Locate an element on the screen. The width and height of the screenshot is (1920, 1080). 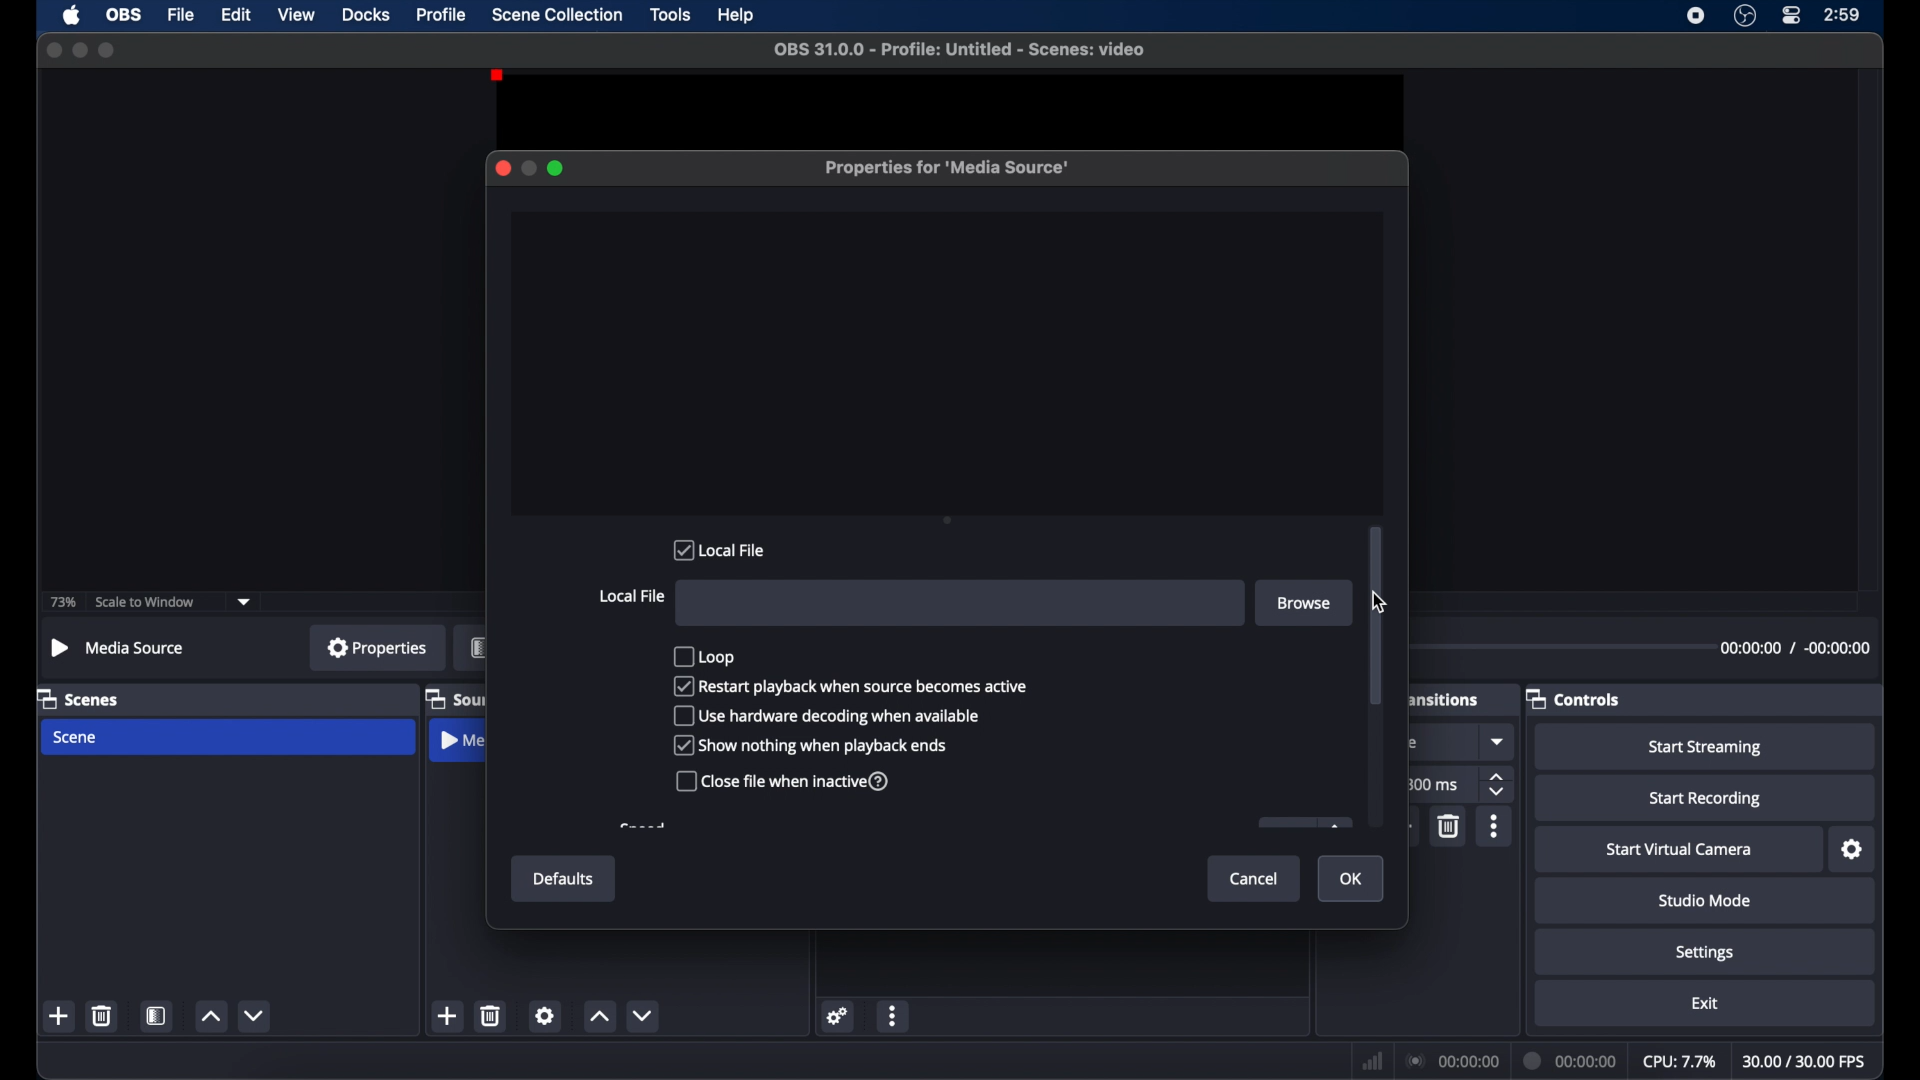
time is located at coordinates (1843, 15).